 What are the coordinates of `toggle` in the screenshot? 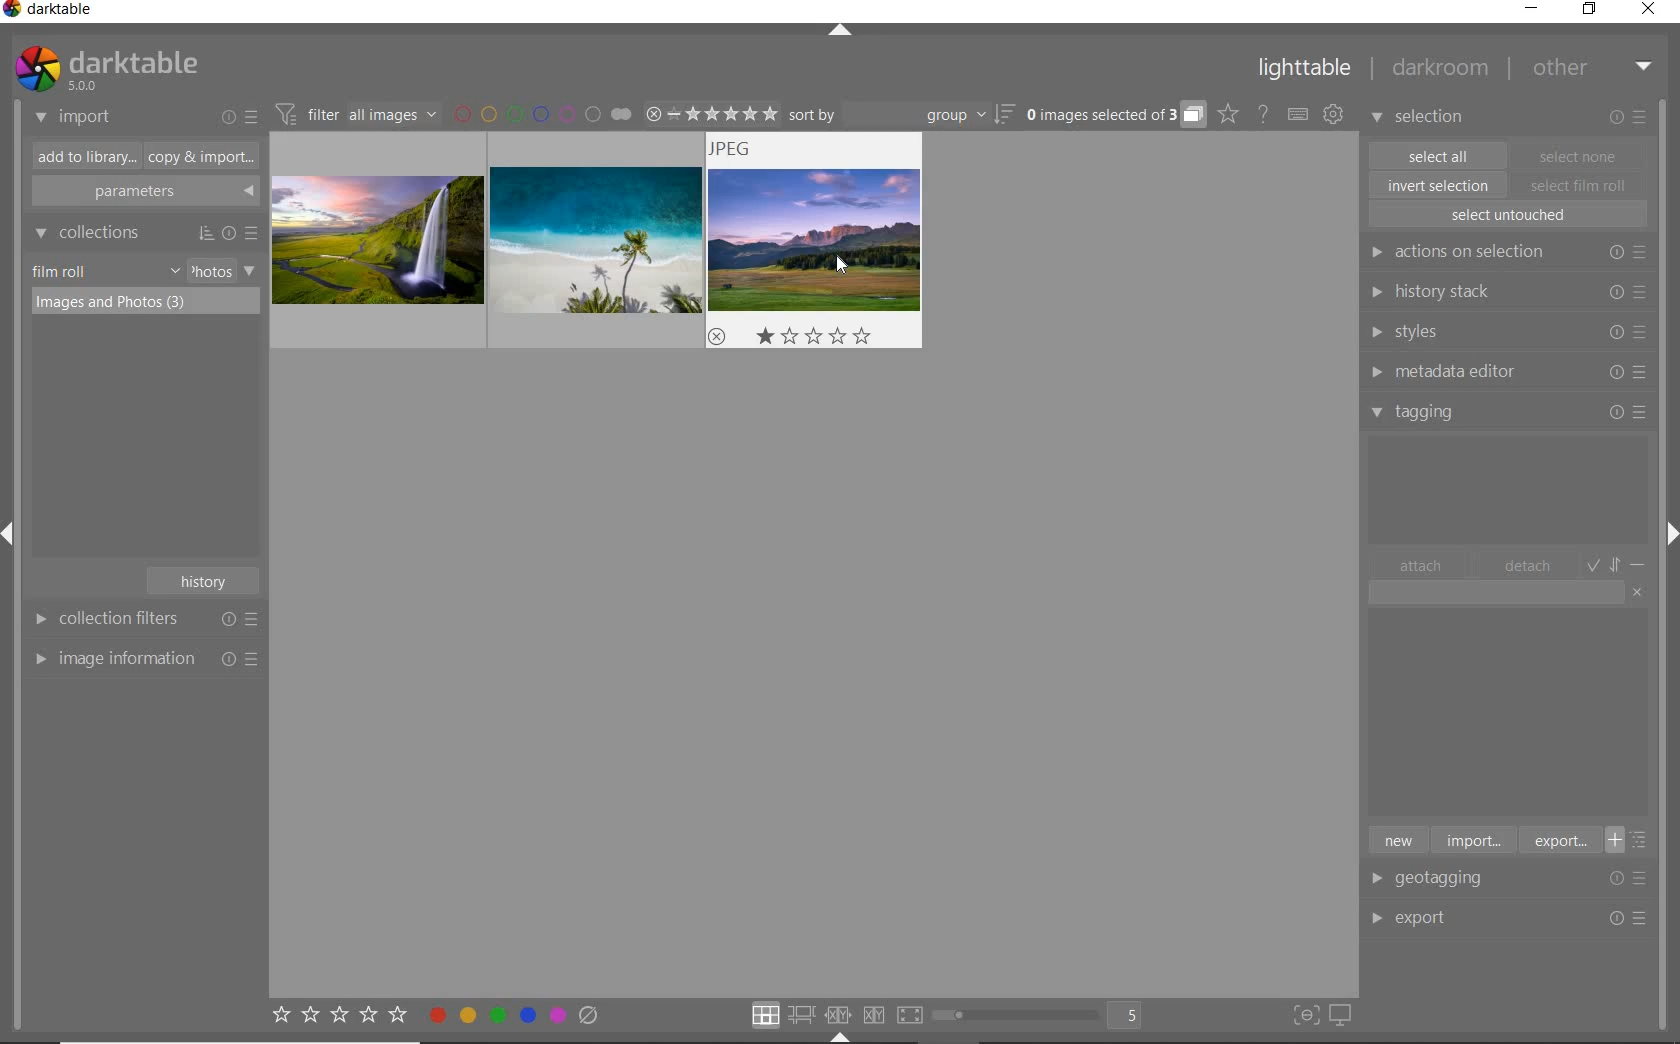 It's located at (1618, 563).